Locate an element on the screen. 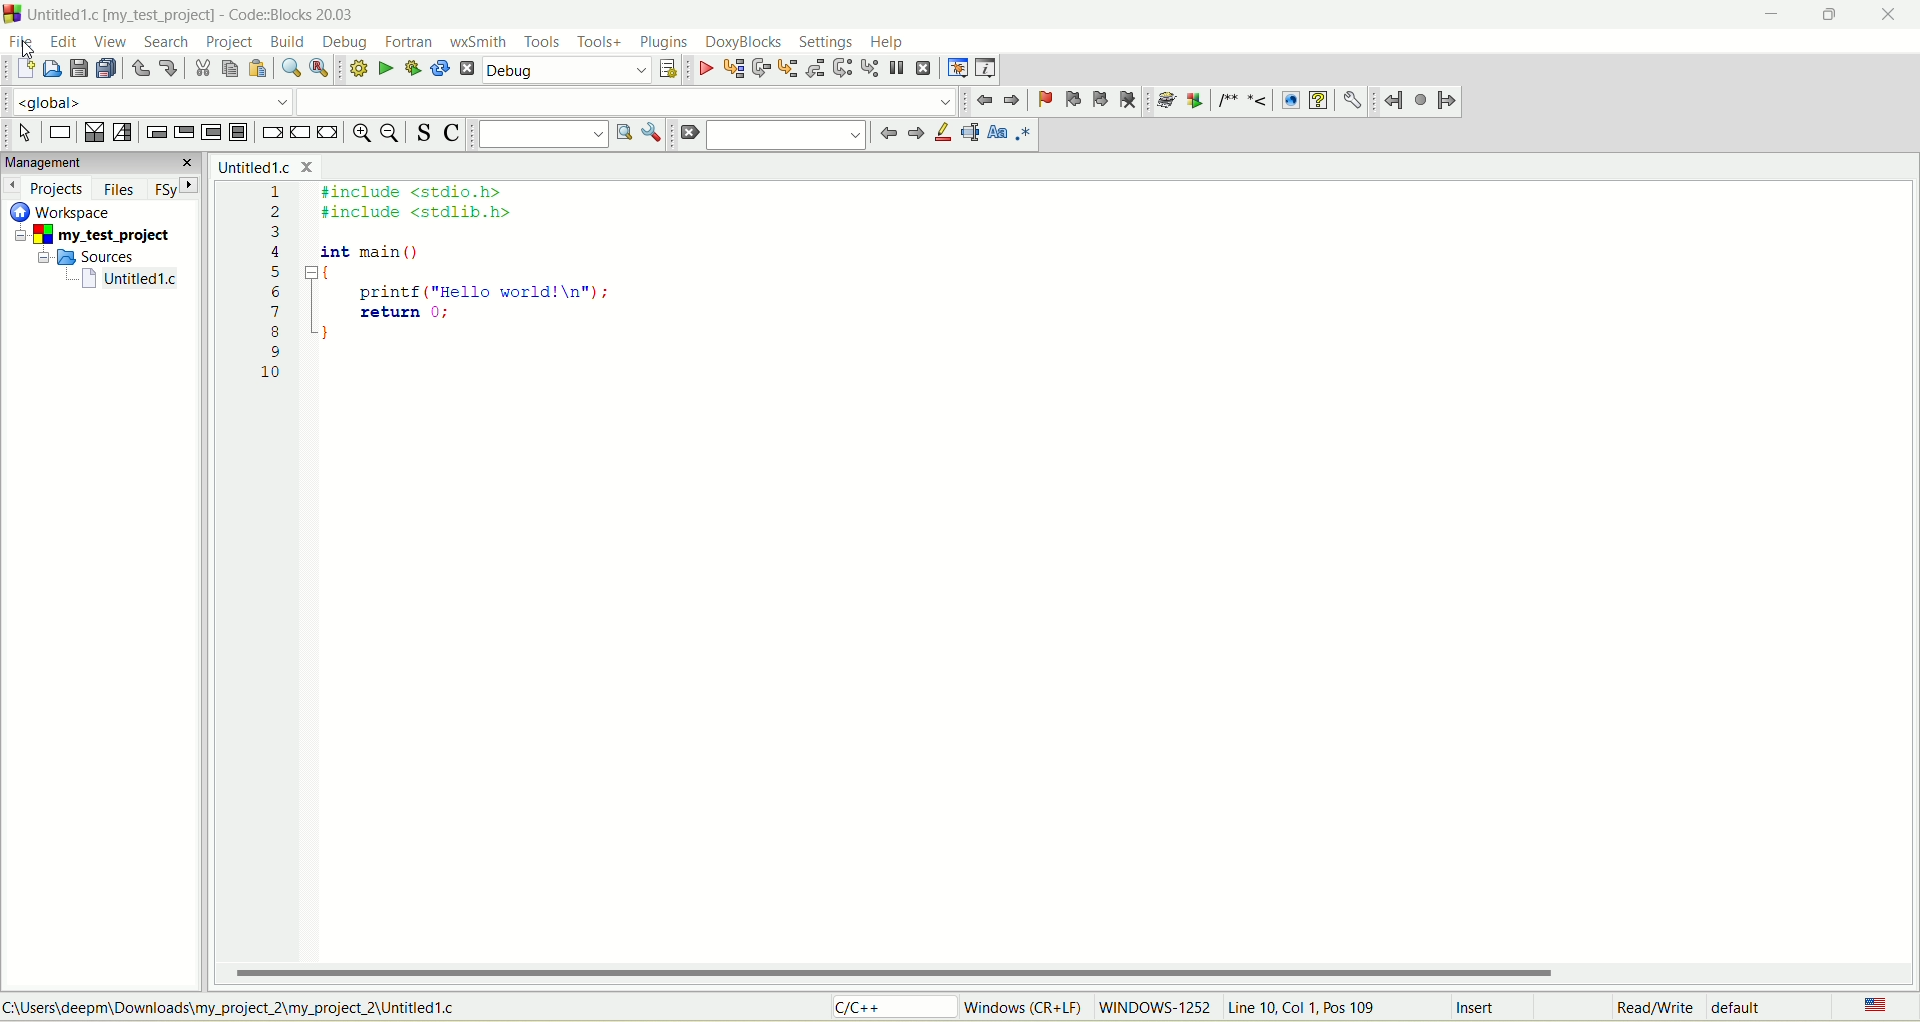 The height and width of the screenshot is (1022, 1920). search is located at coordinates (160, 42).